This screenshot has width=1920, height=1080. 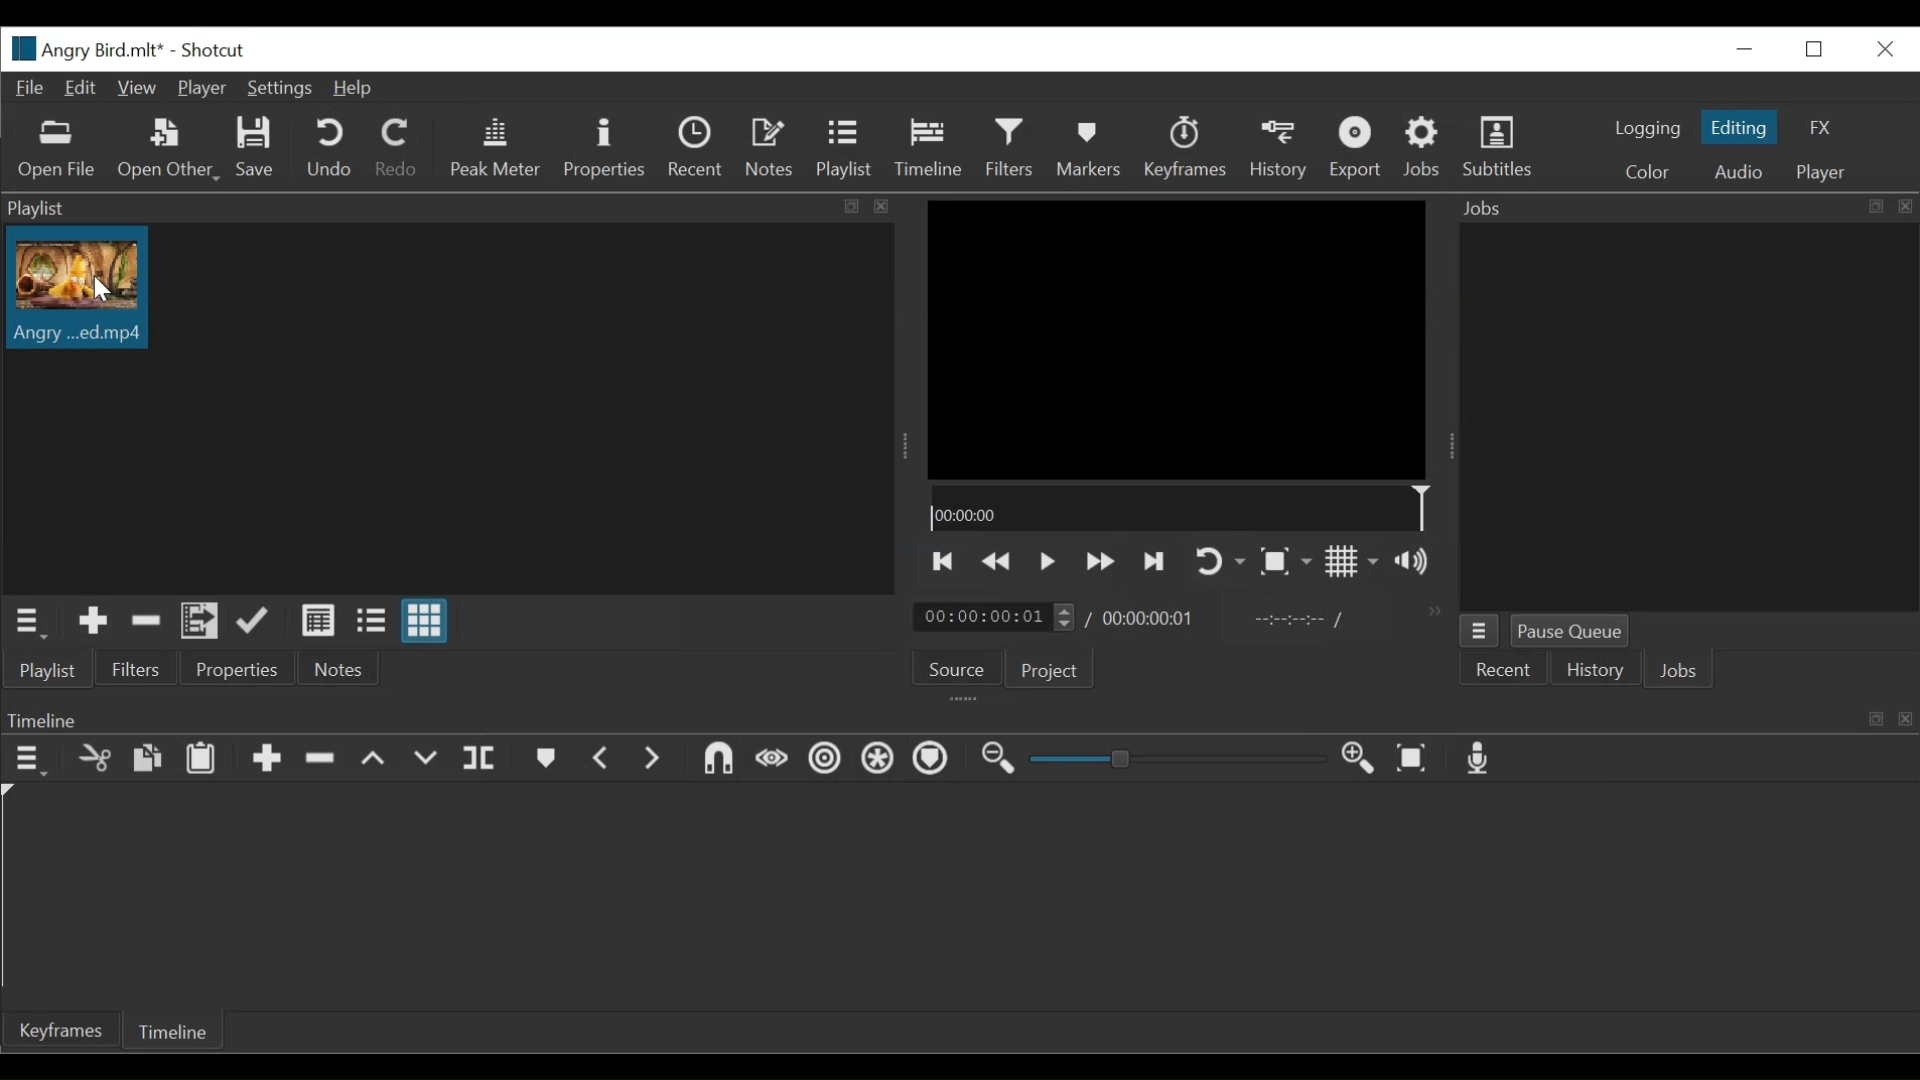 I want to click on Update, so click(x=256, y=622).